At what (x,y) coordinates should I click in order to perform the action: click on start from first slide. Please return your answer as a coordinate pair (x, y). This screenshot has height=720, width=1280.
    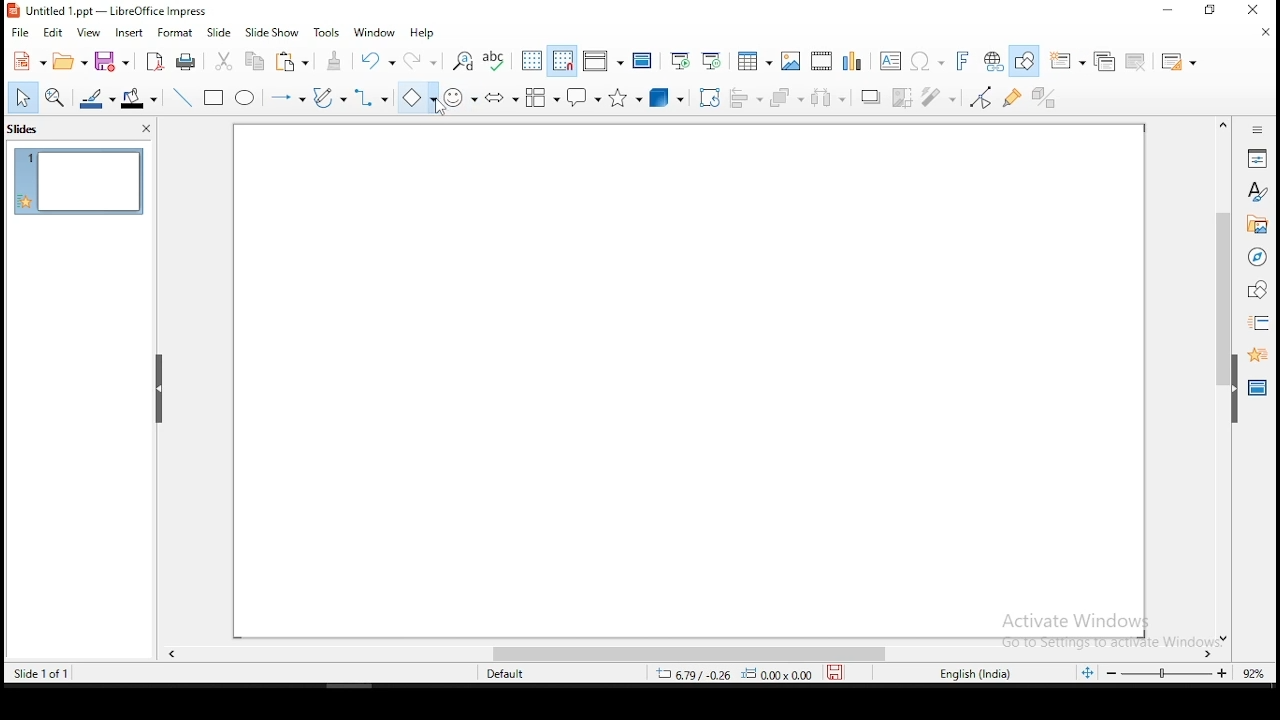
    Looking at the image, I should click on (680, 60).